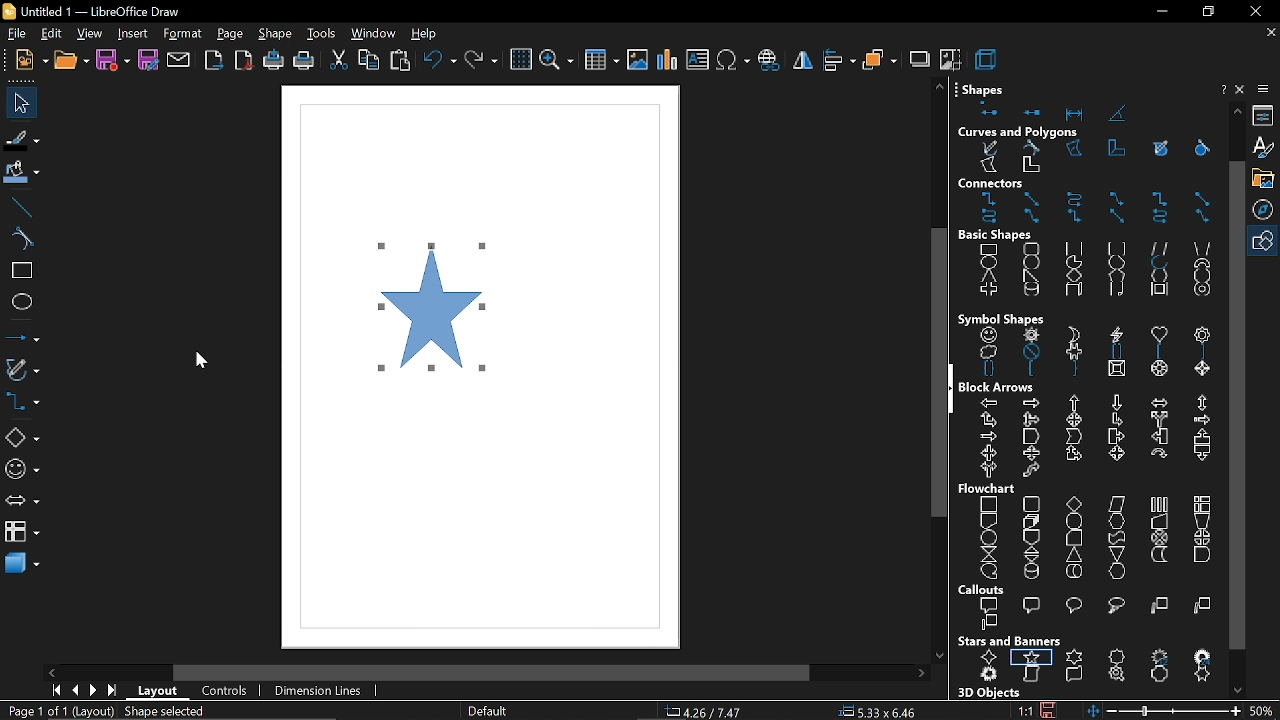 This screenshot has height=720, width=1280. What do you see at coordinates (940, 655) in the screenshot?
I see `move down ` at bounding box center [940, 655].